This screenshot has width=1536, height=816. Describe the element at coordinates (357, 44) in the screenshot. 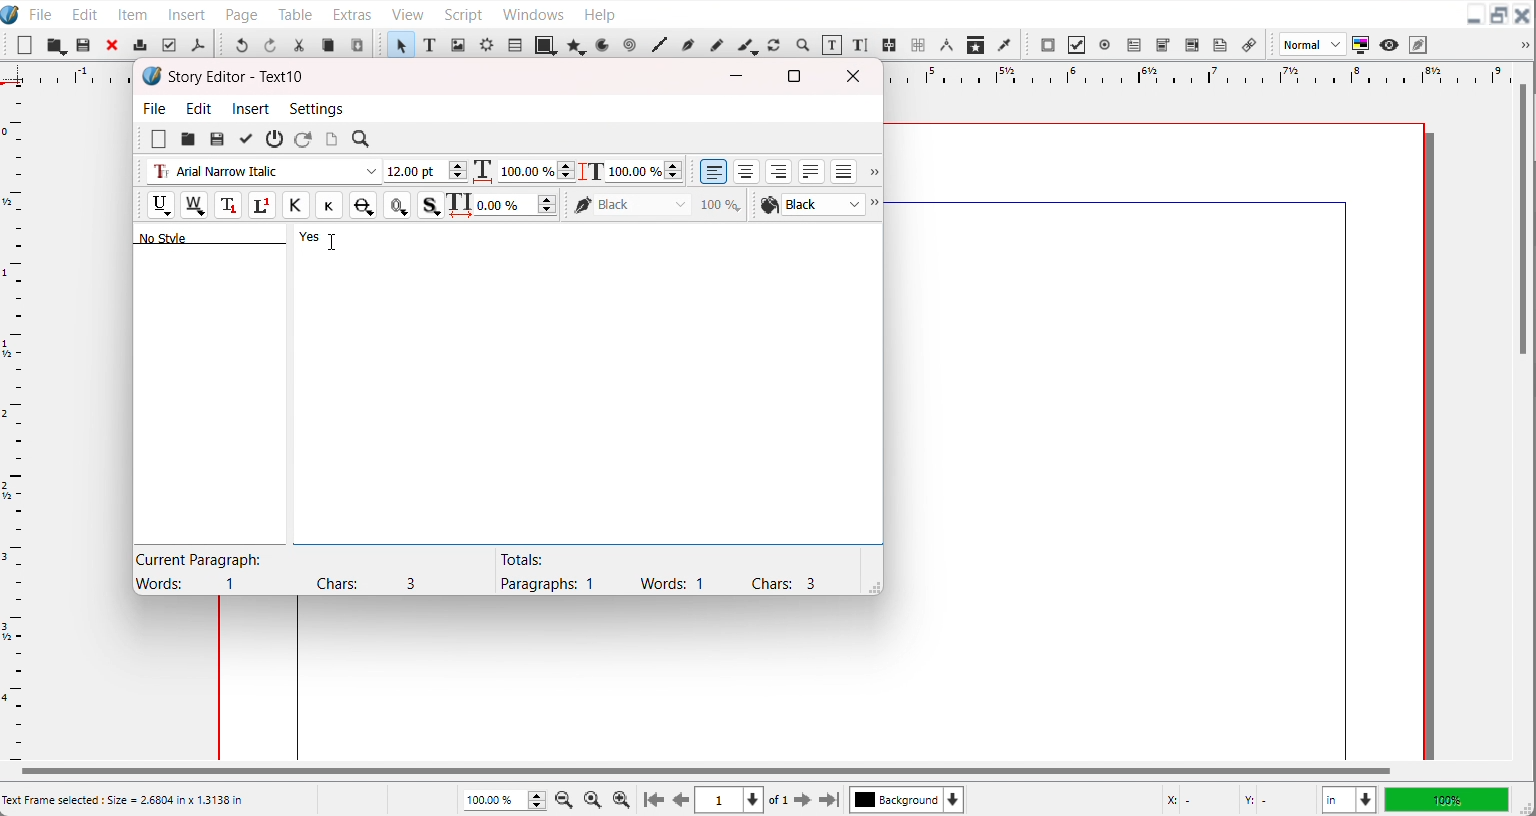

I see `Paste` at that location.